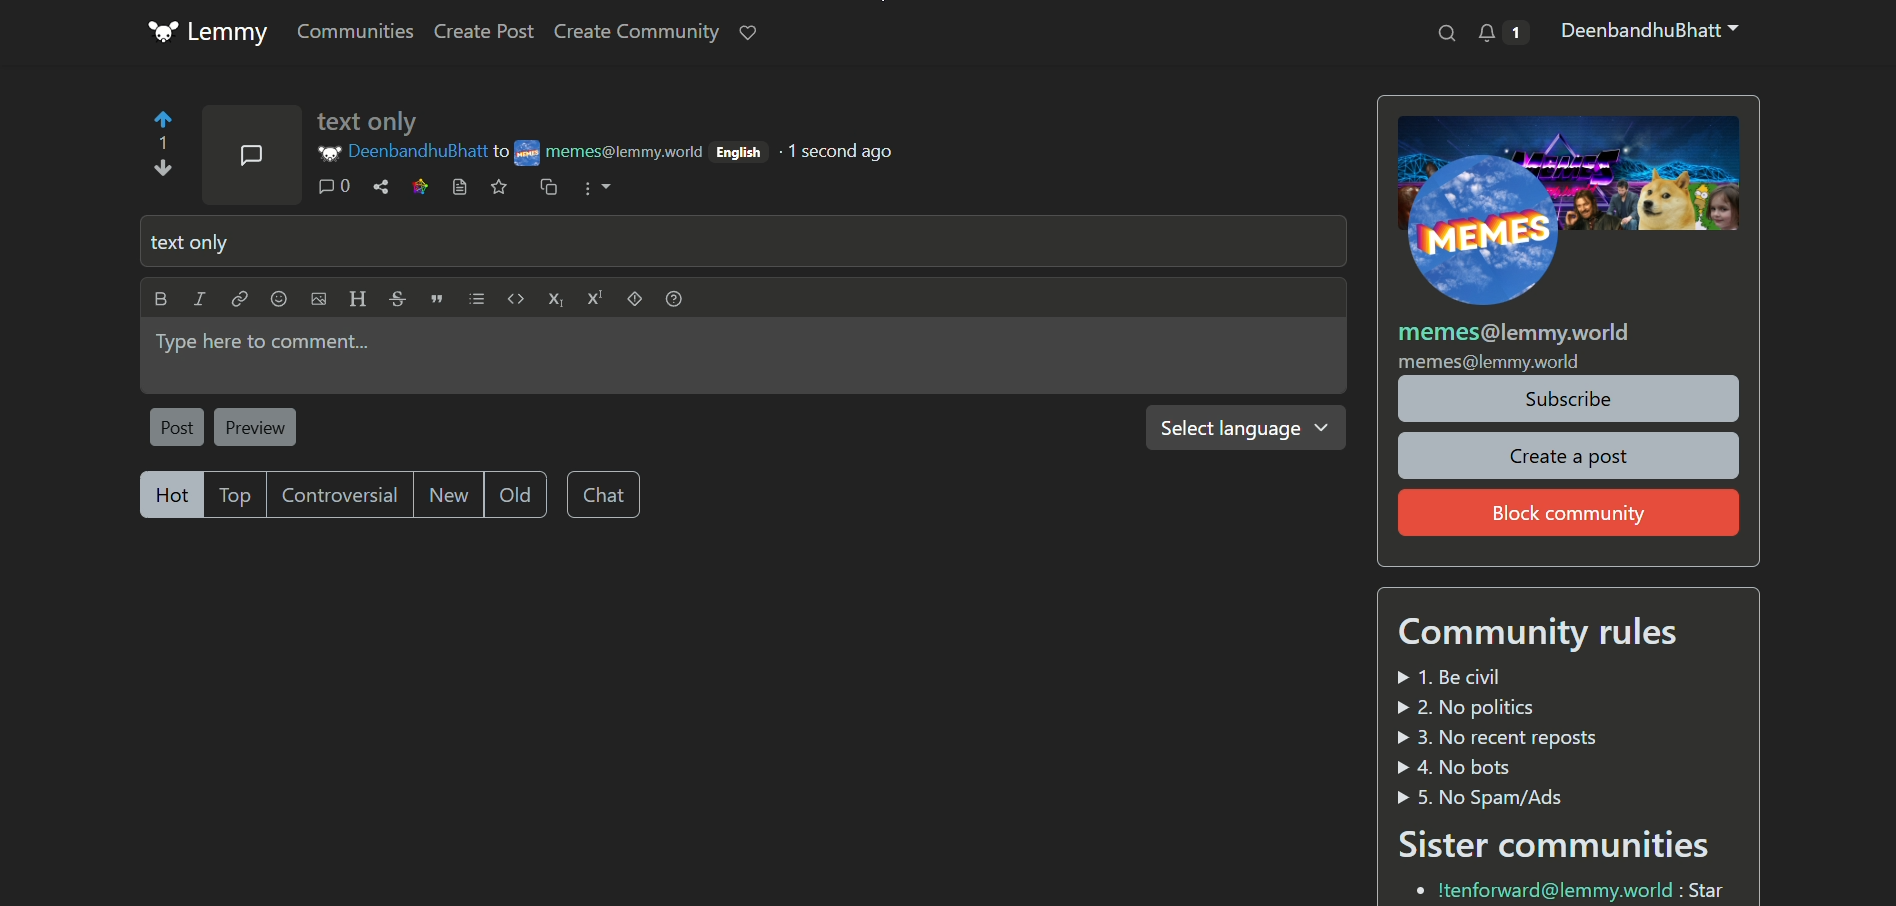 The width and height of the screenshot is (1896, 906). What do you see at coordinates (255, 155) in the screenshot?
I see `message` at bounding box center [255, 155].